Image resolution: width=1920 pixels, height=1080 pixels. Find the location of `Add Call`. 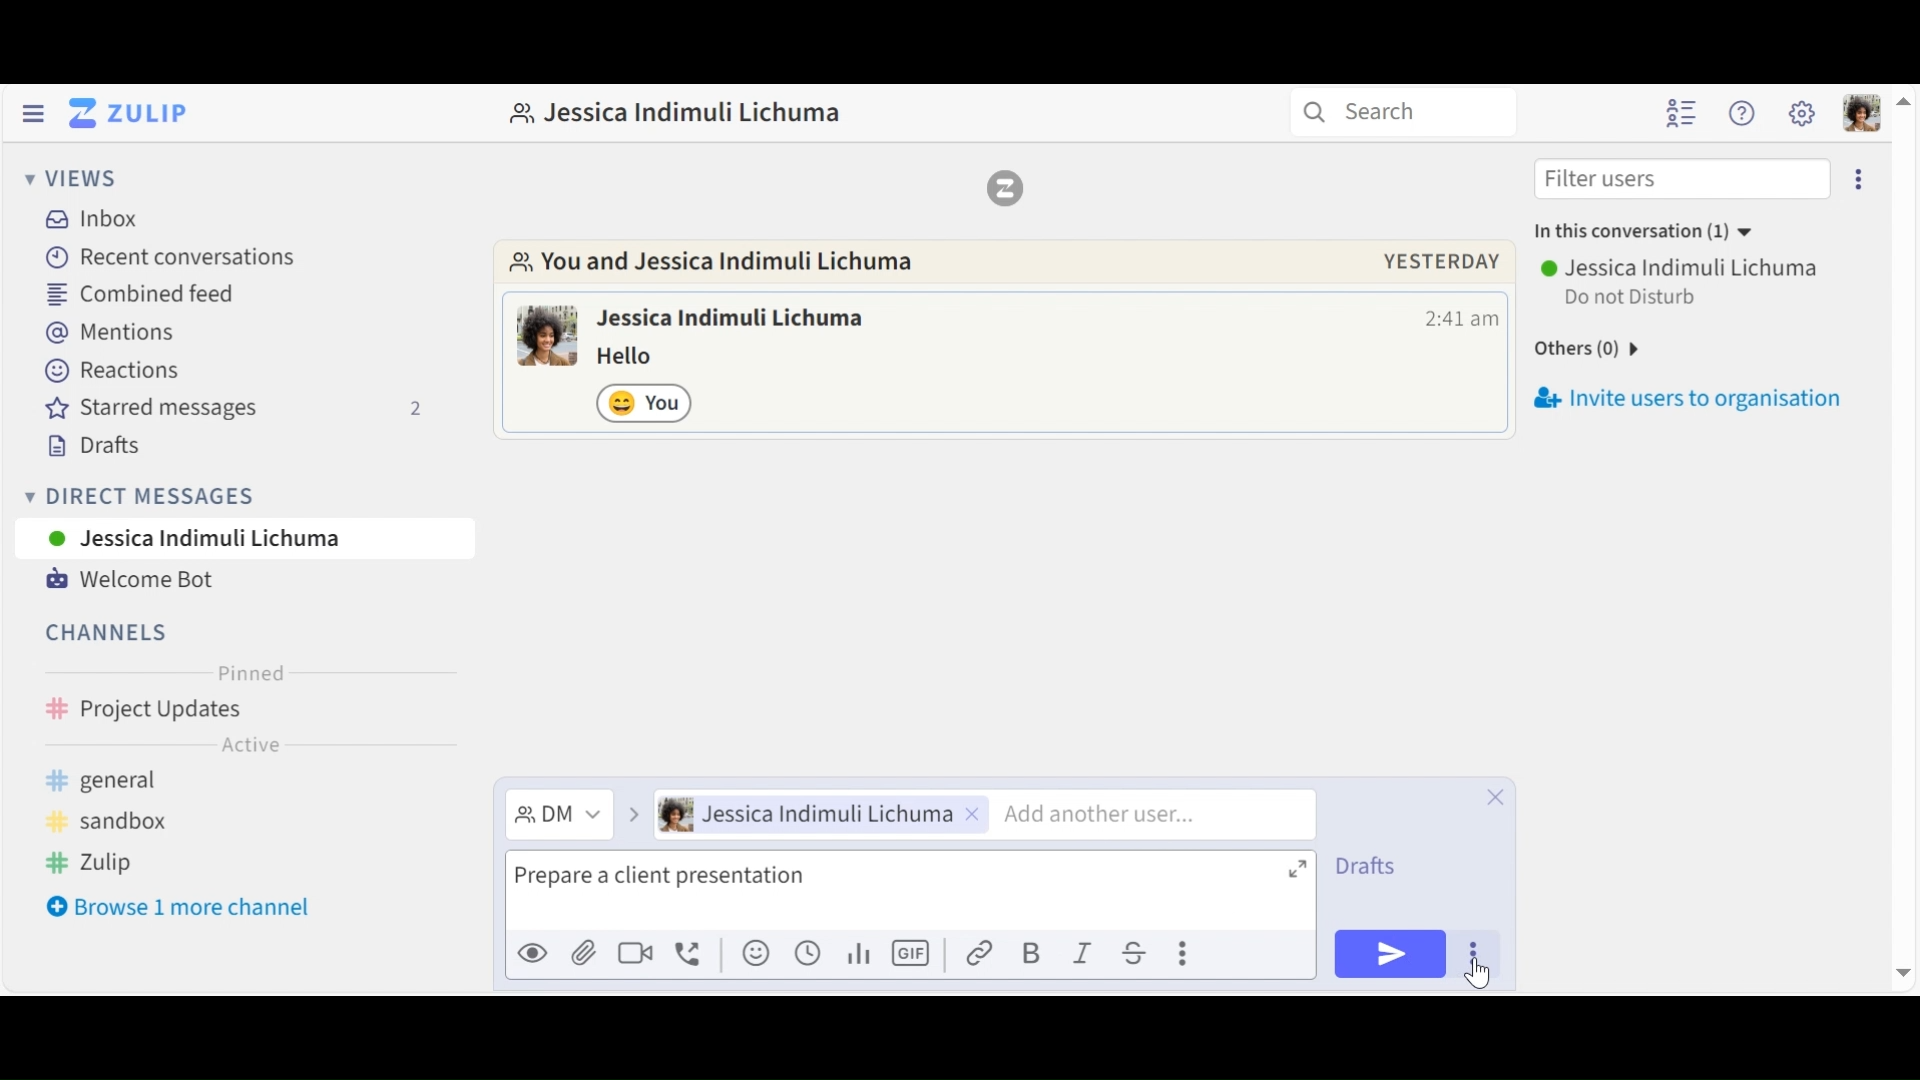

Add Call is located at coordinates (693, 951).